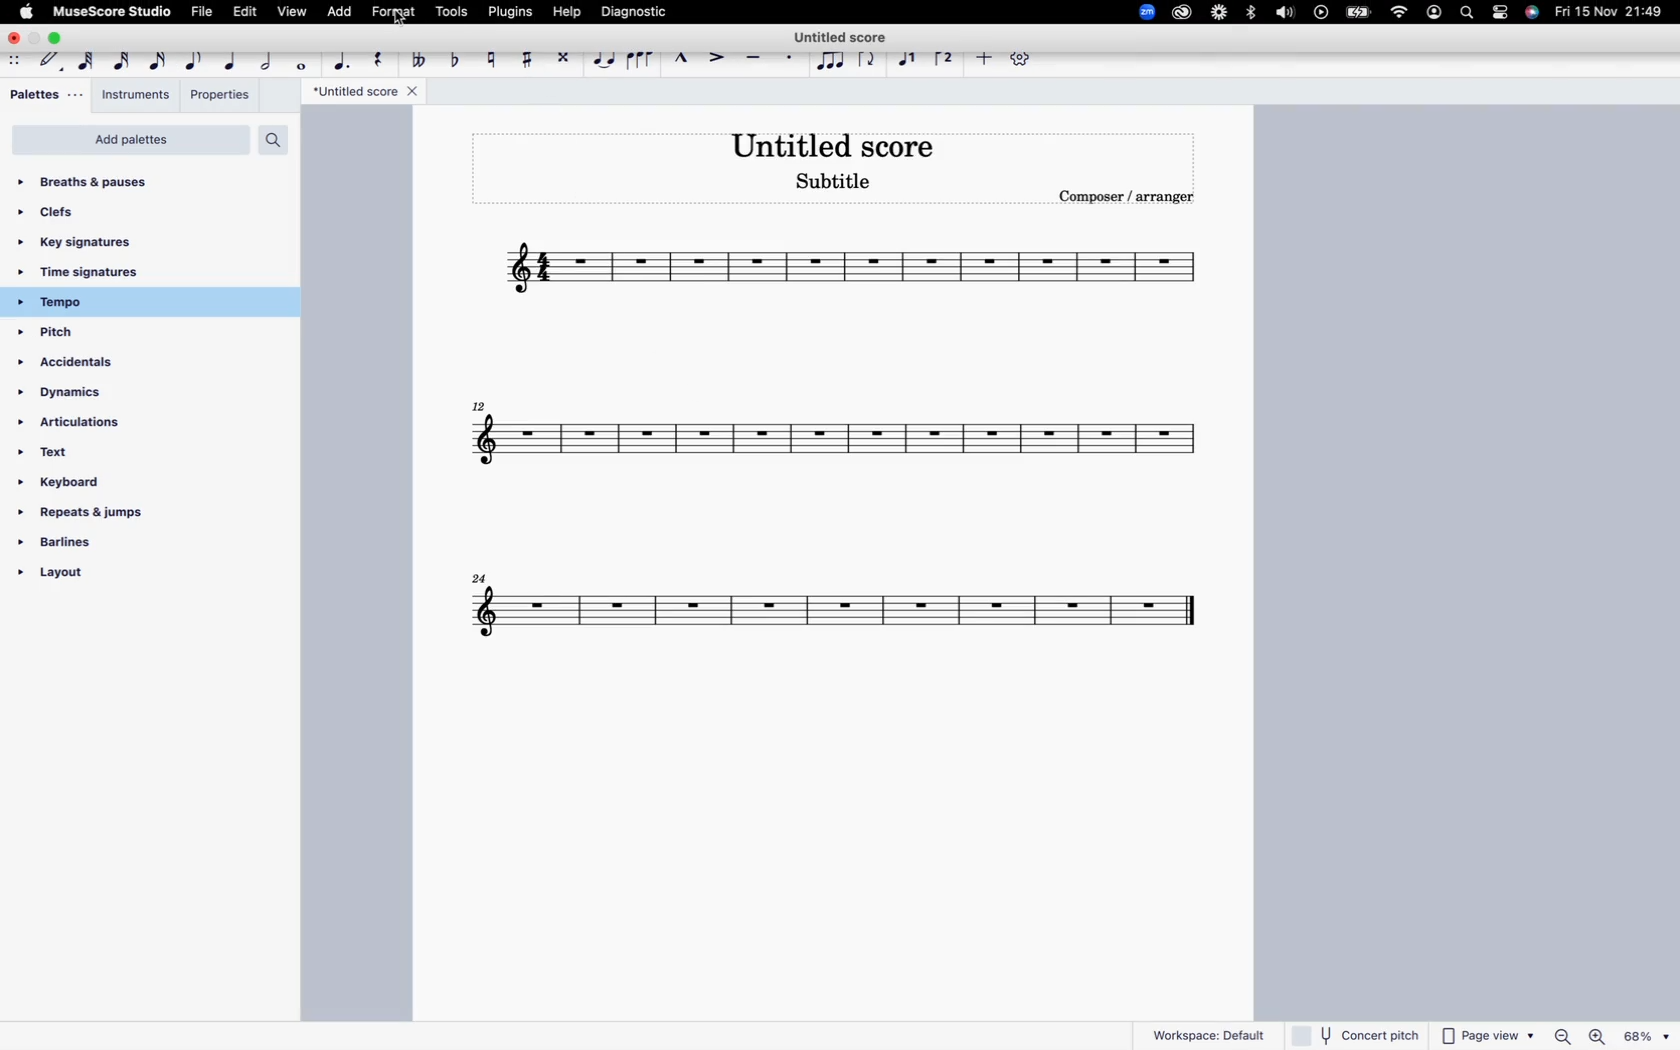 This screenshot has height=1050, width=1680. What do you see at coordinates (52, 61) in the screenshot?
I see `default` at bounding box center [52, 61].